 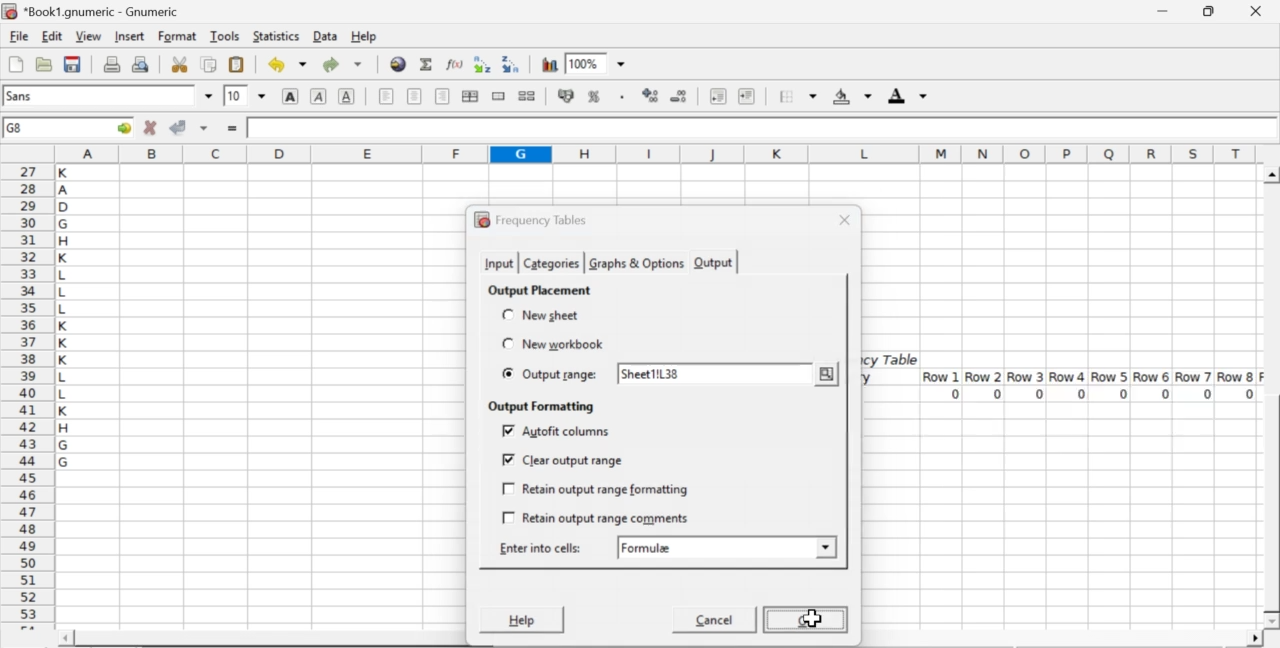 What do you see at coordinates (499, 96) in the screenshot?
I see `merge a range of cells` at bounding box center [499, 96].